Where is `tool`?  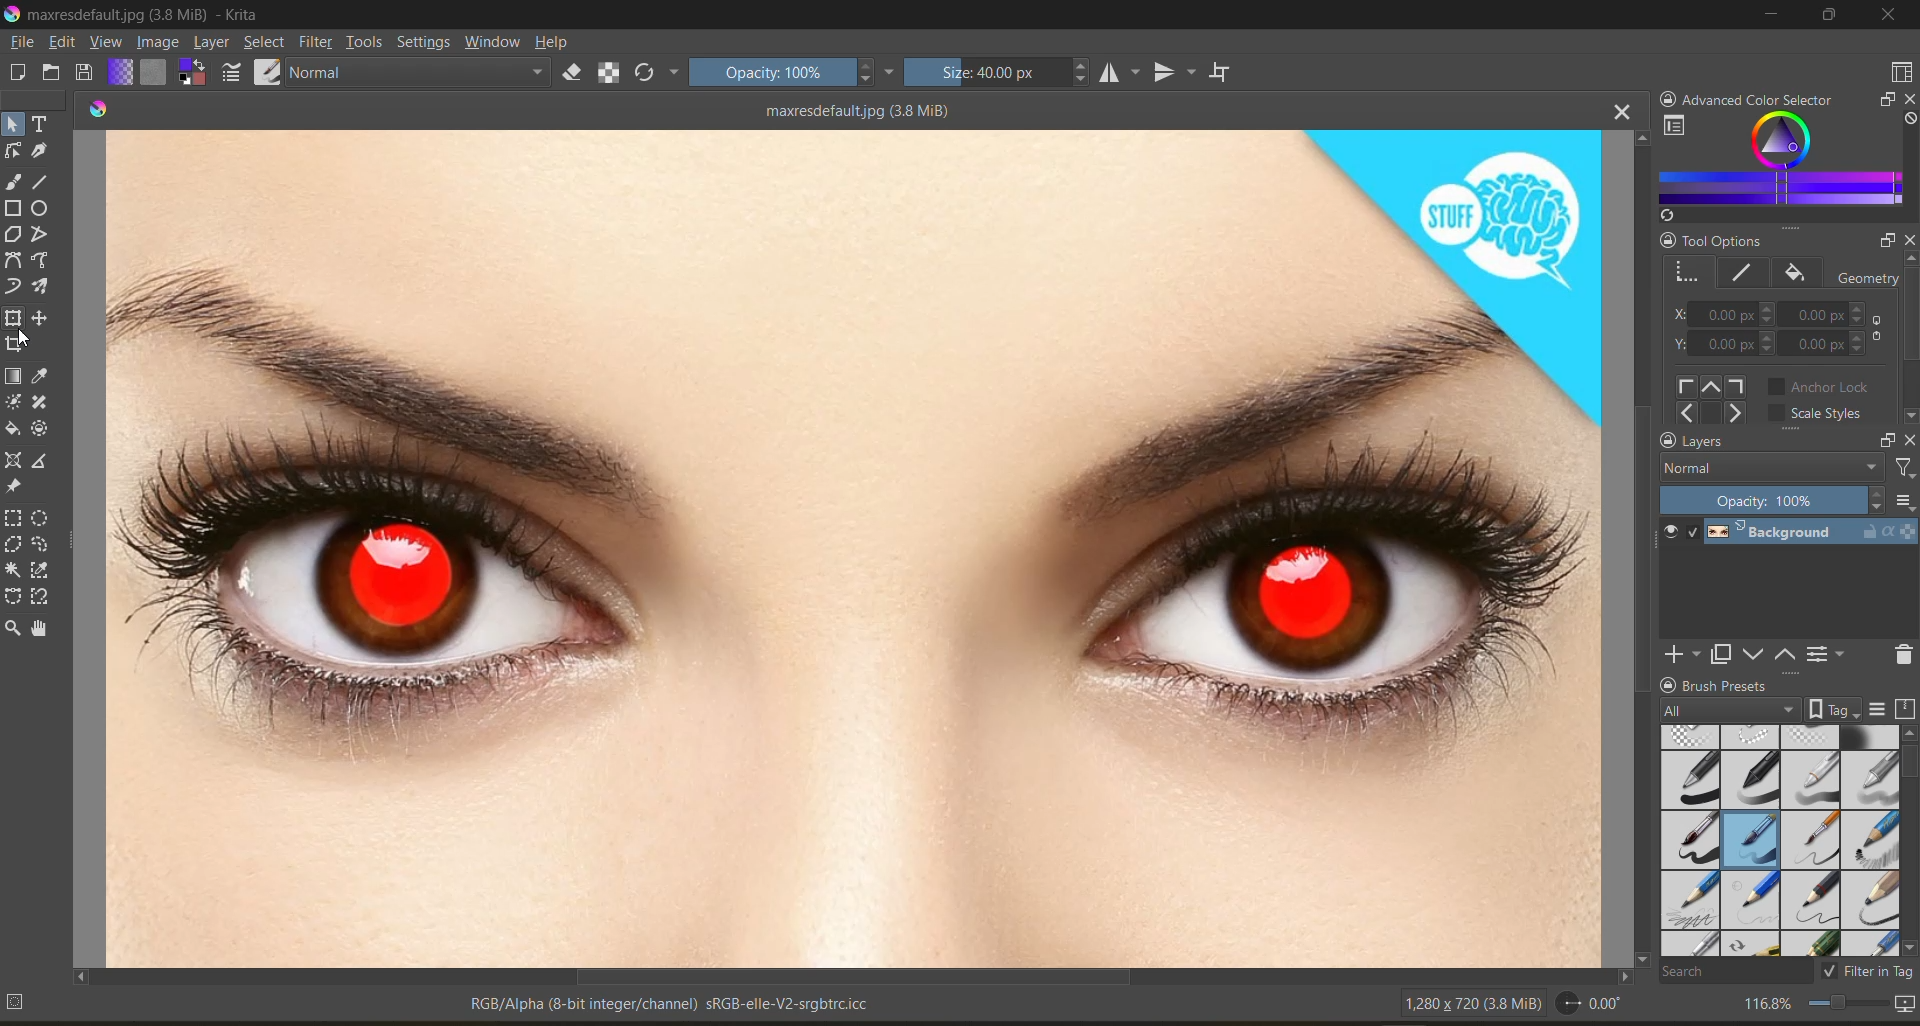 tool is located at coordinates (40, 152).